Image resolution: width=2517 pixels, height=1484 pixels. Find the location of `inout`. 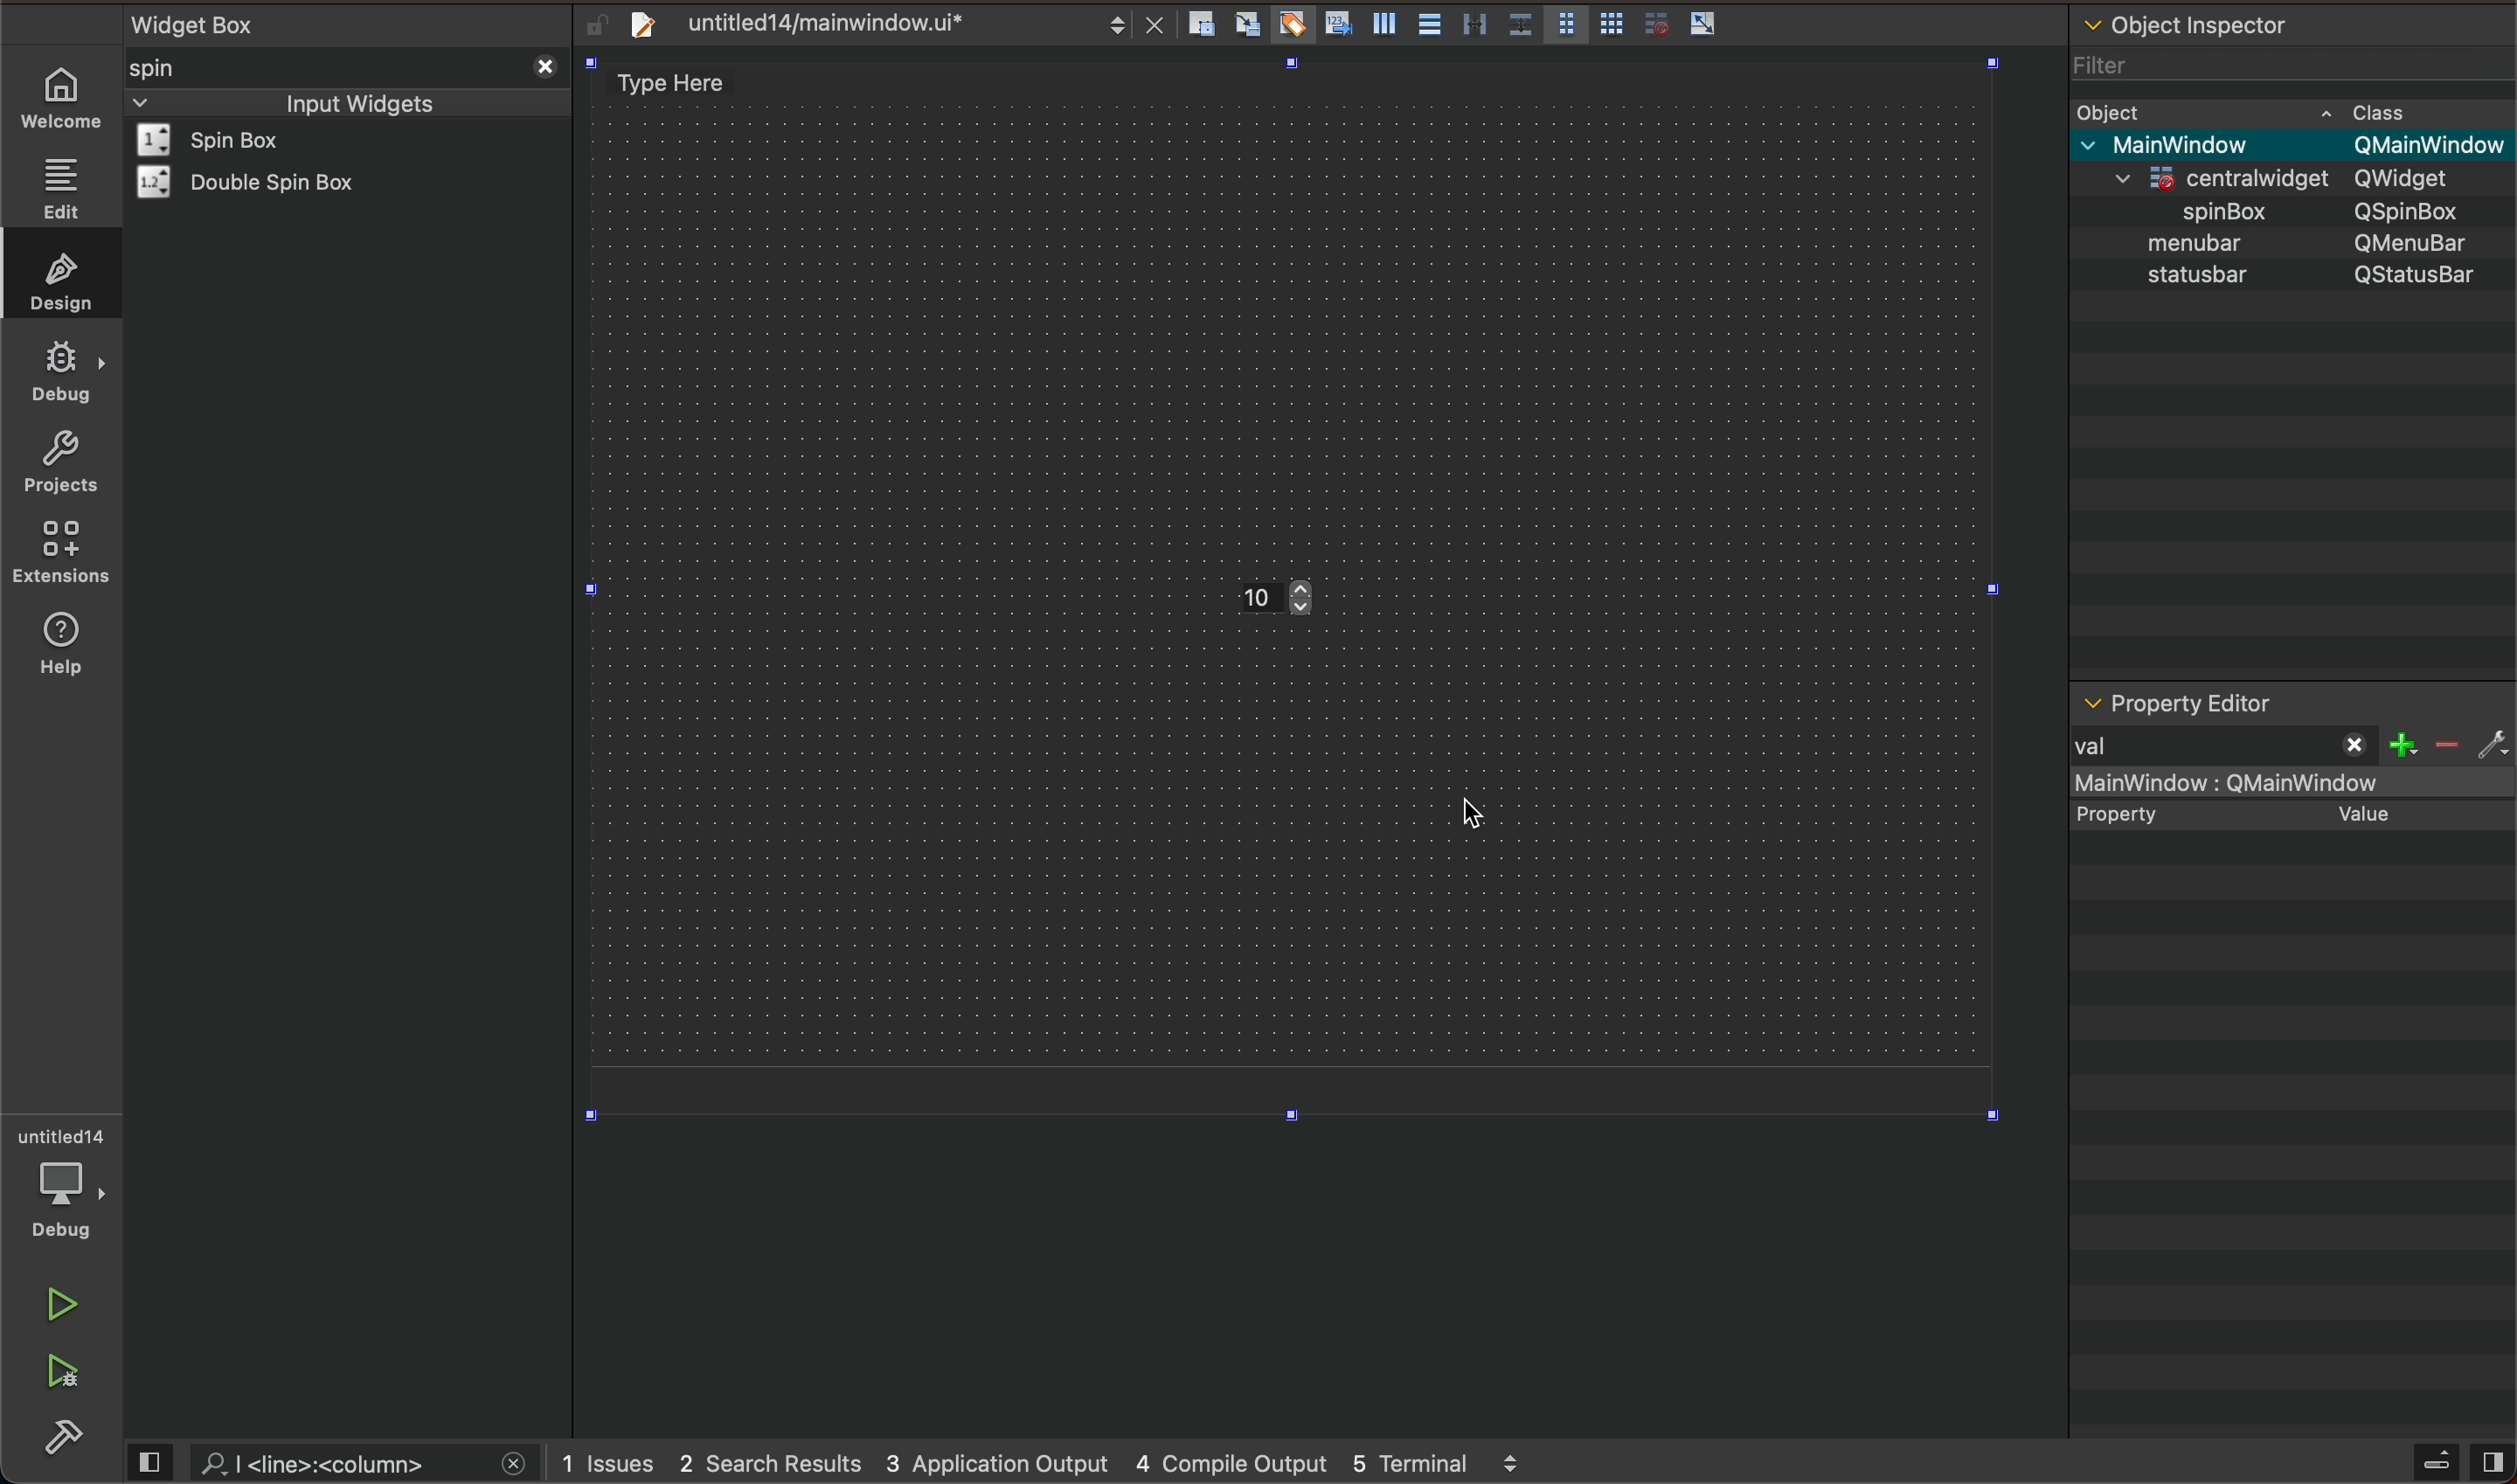

inout is located at coordinates (358, 101).